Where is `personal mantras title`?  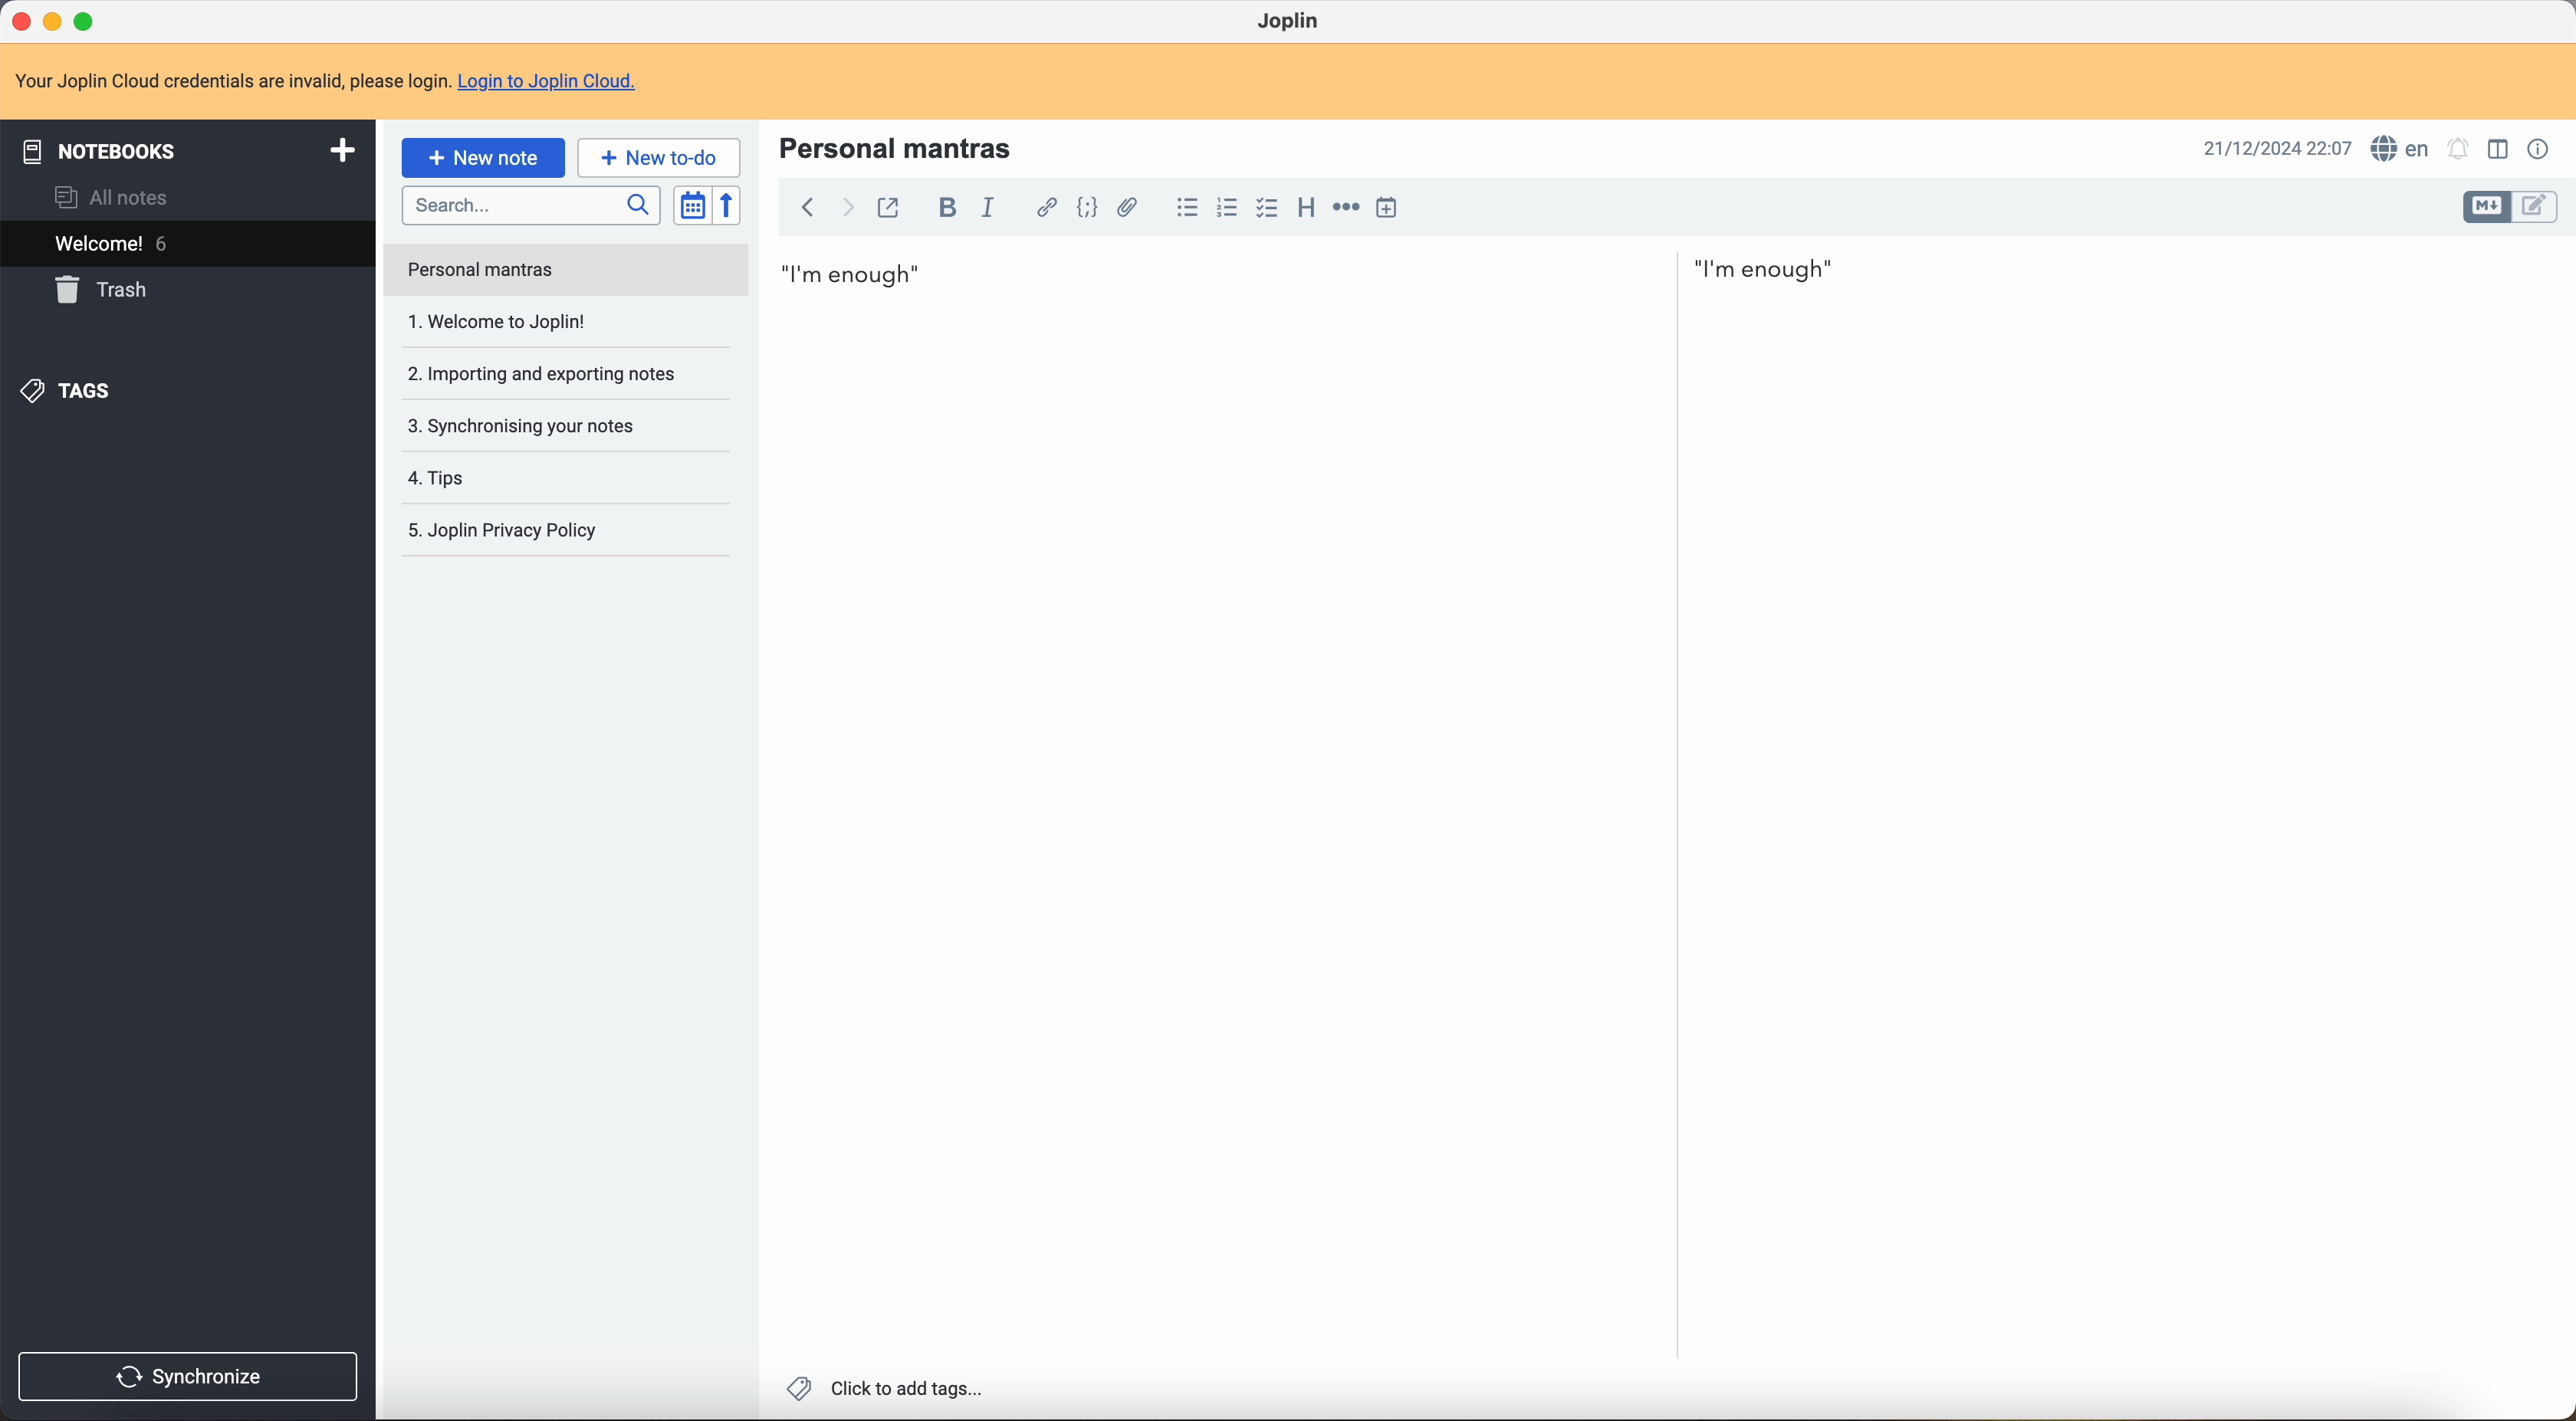 personal mantras title is located at coordinates (903, 146).